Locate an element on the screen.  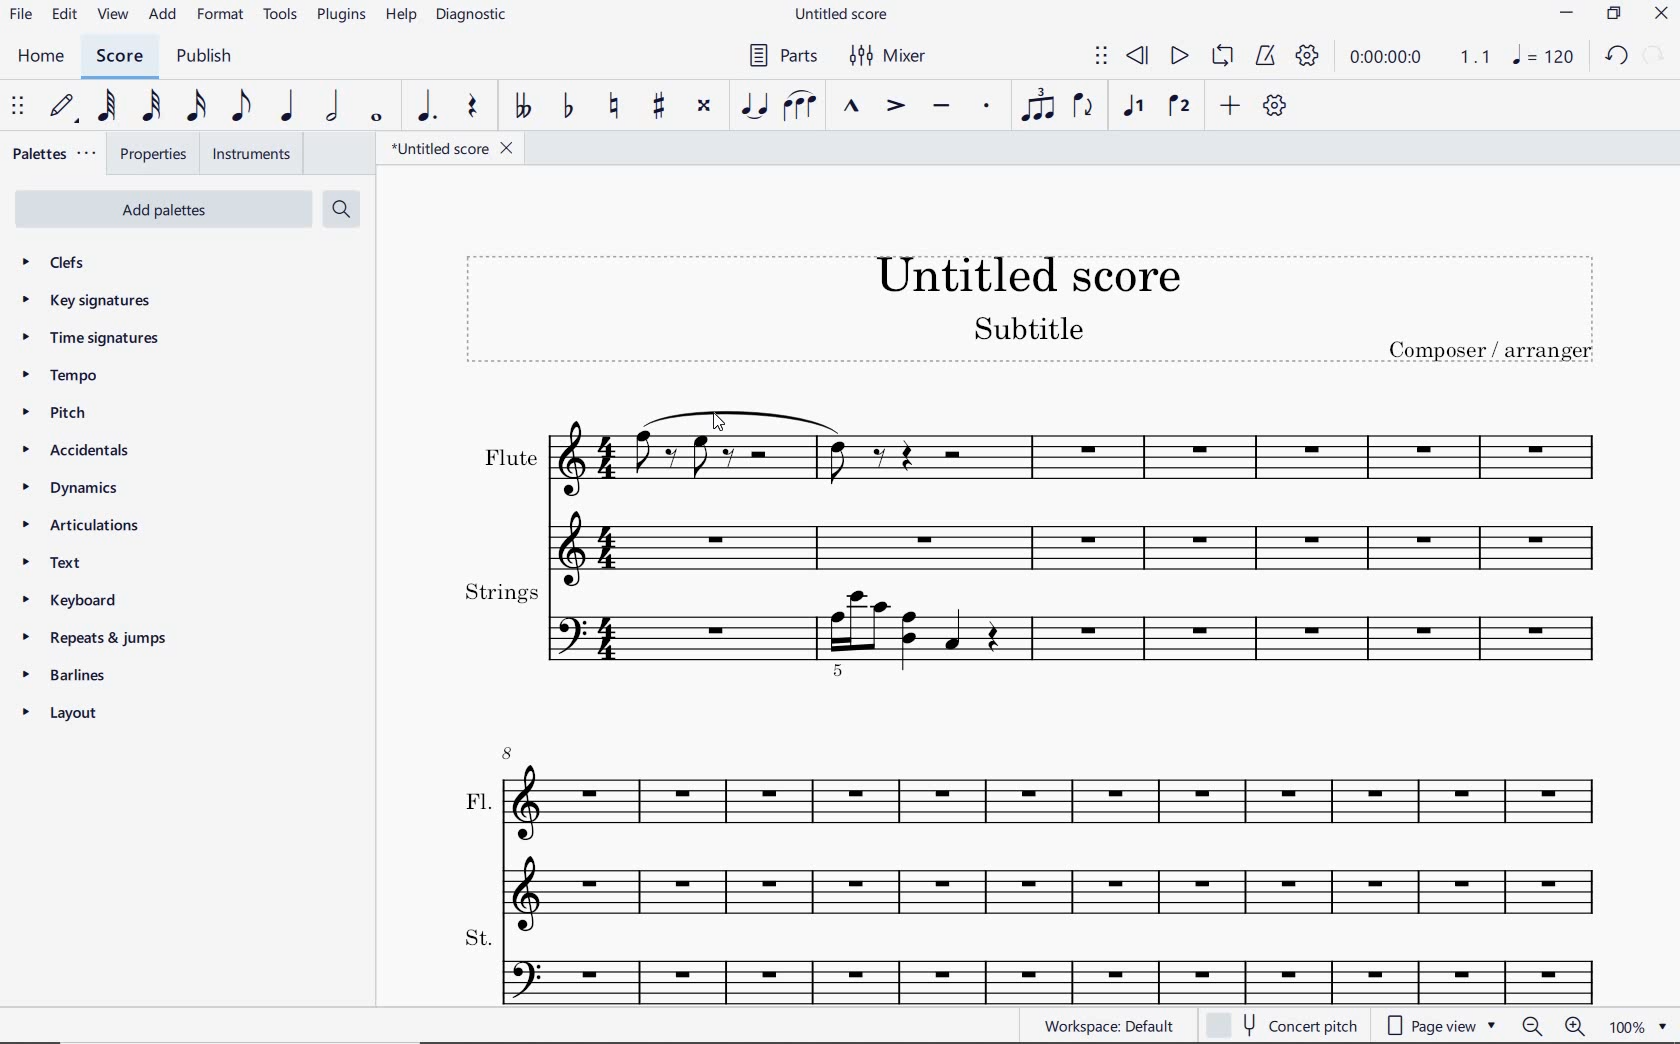
barlines is located at coordinates (74, 676).